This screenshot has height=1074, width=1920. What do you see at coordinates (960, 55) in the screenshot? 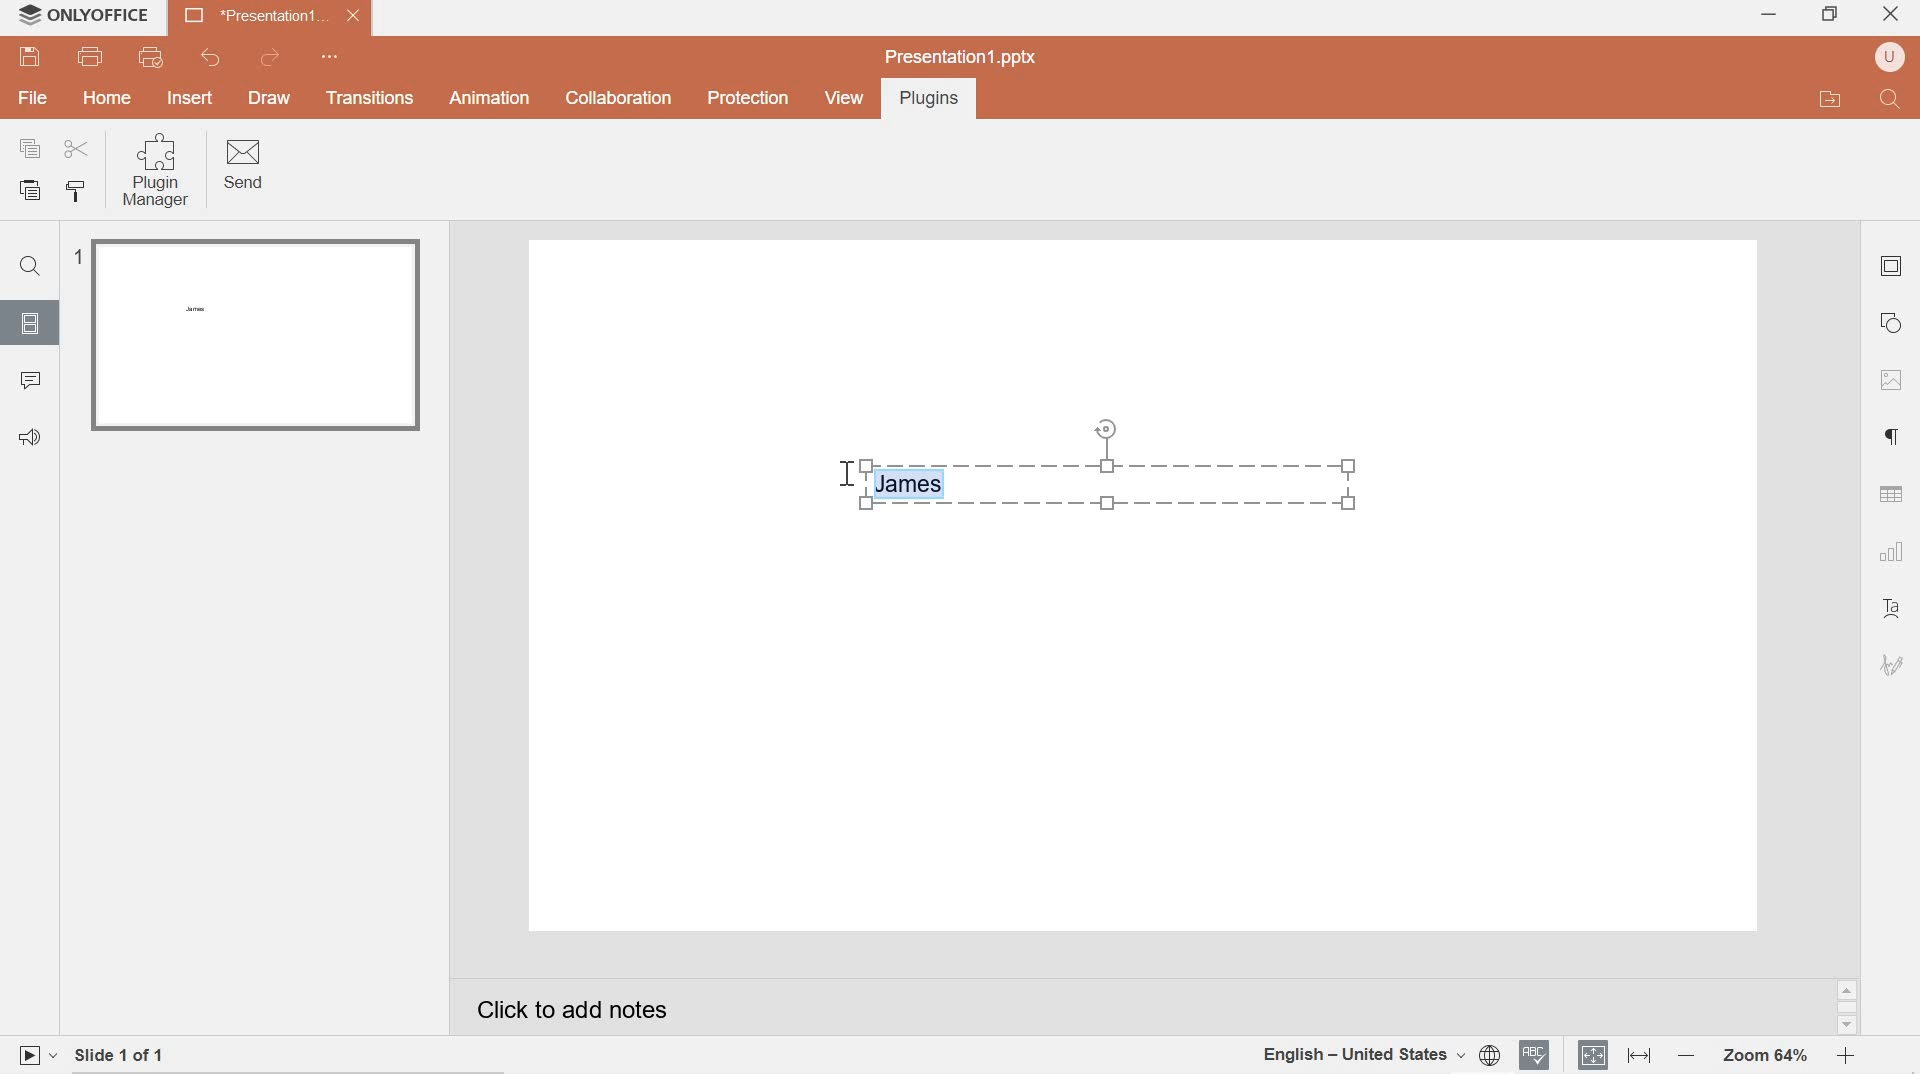
I see `presentation1.pptx` at bounding box center [960, 55].